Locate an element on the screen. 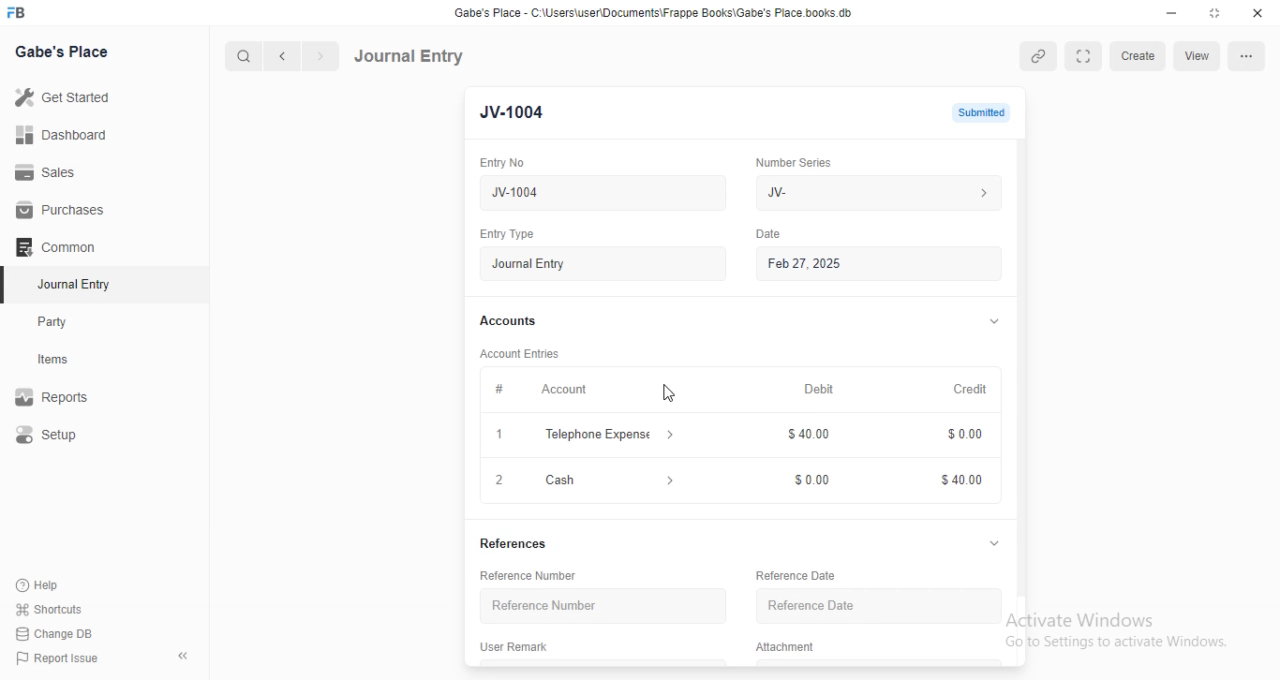  Minimize is located at coordinates (1172, 13).